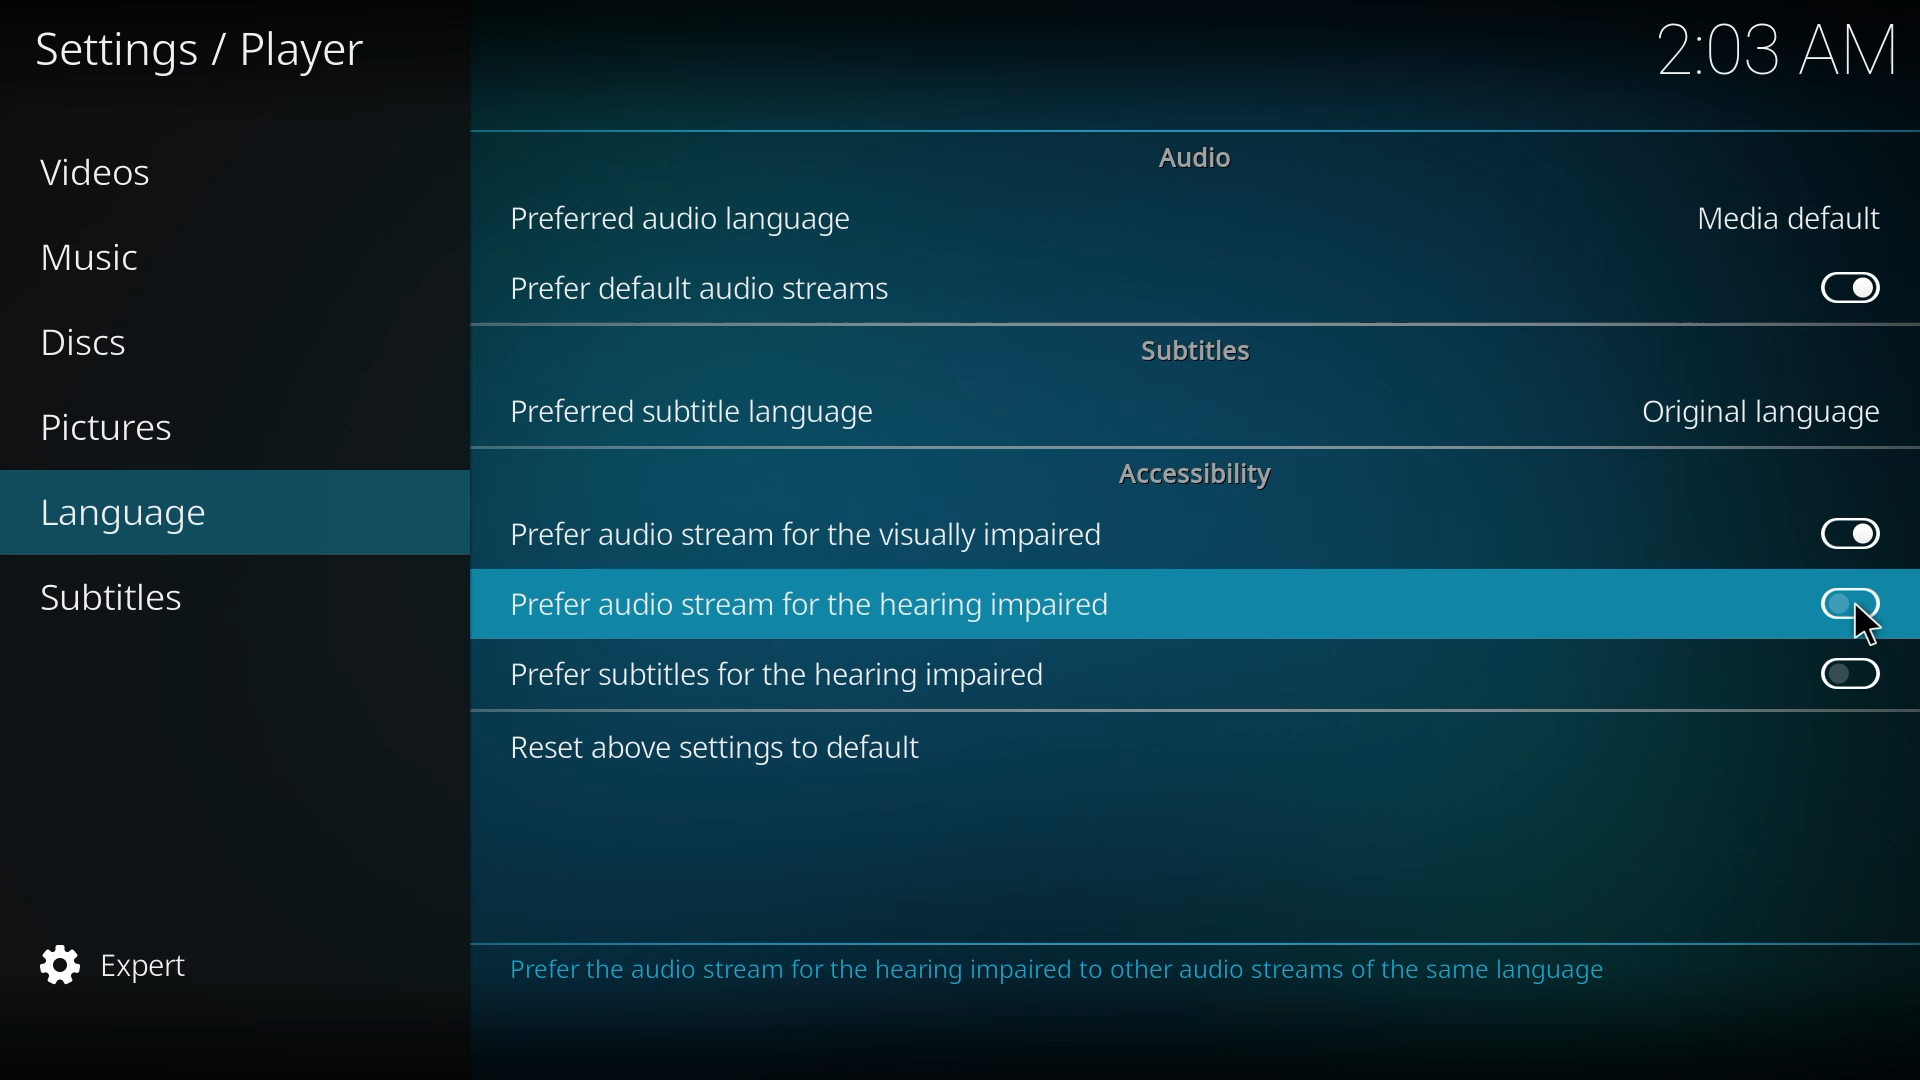 The height and width of the screenshot is (1080, 1920). Describe the element at coordinates (787, 673) in the screenshot. I see `prefer subtitles for hearing impaired` at that location.